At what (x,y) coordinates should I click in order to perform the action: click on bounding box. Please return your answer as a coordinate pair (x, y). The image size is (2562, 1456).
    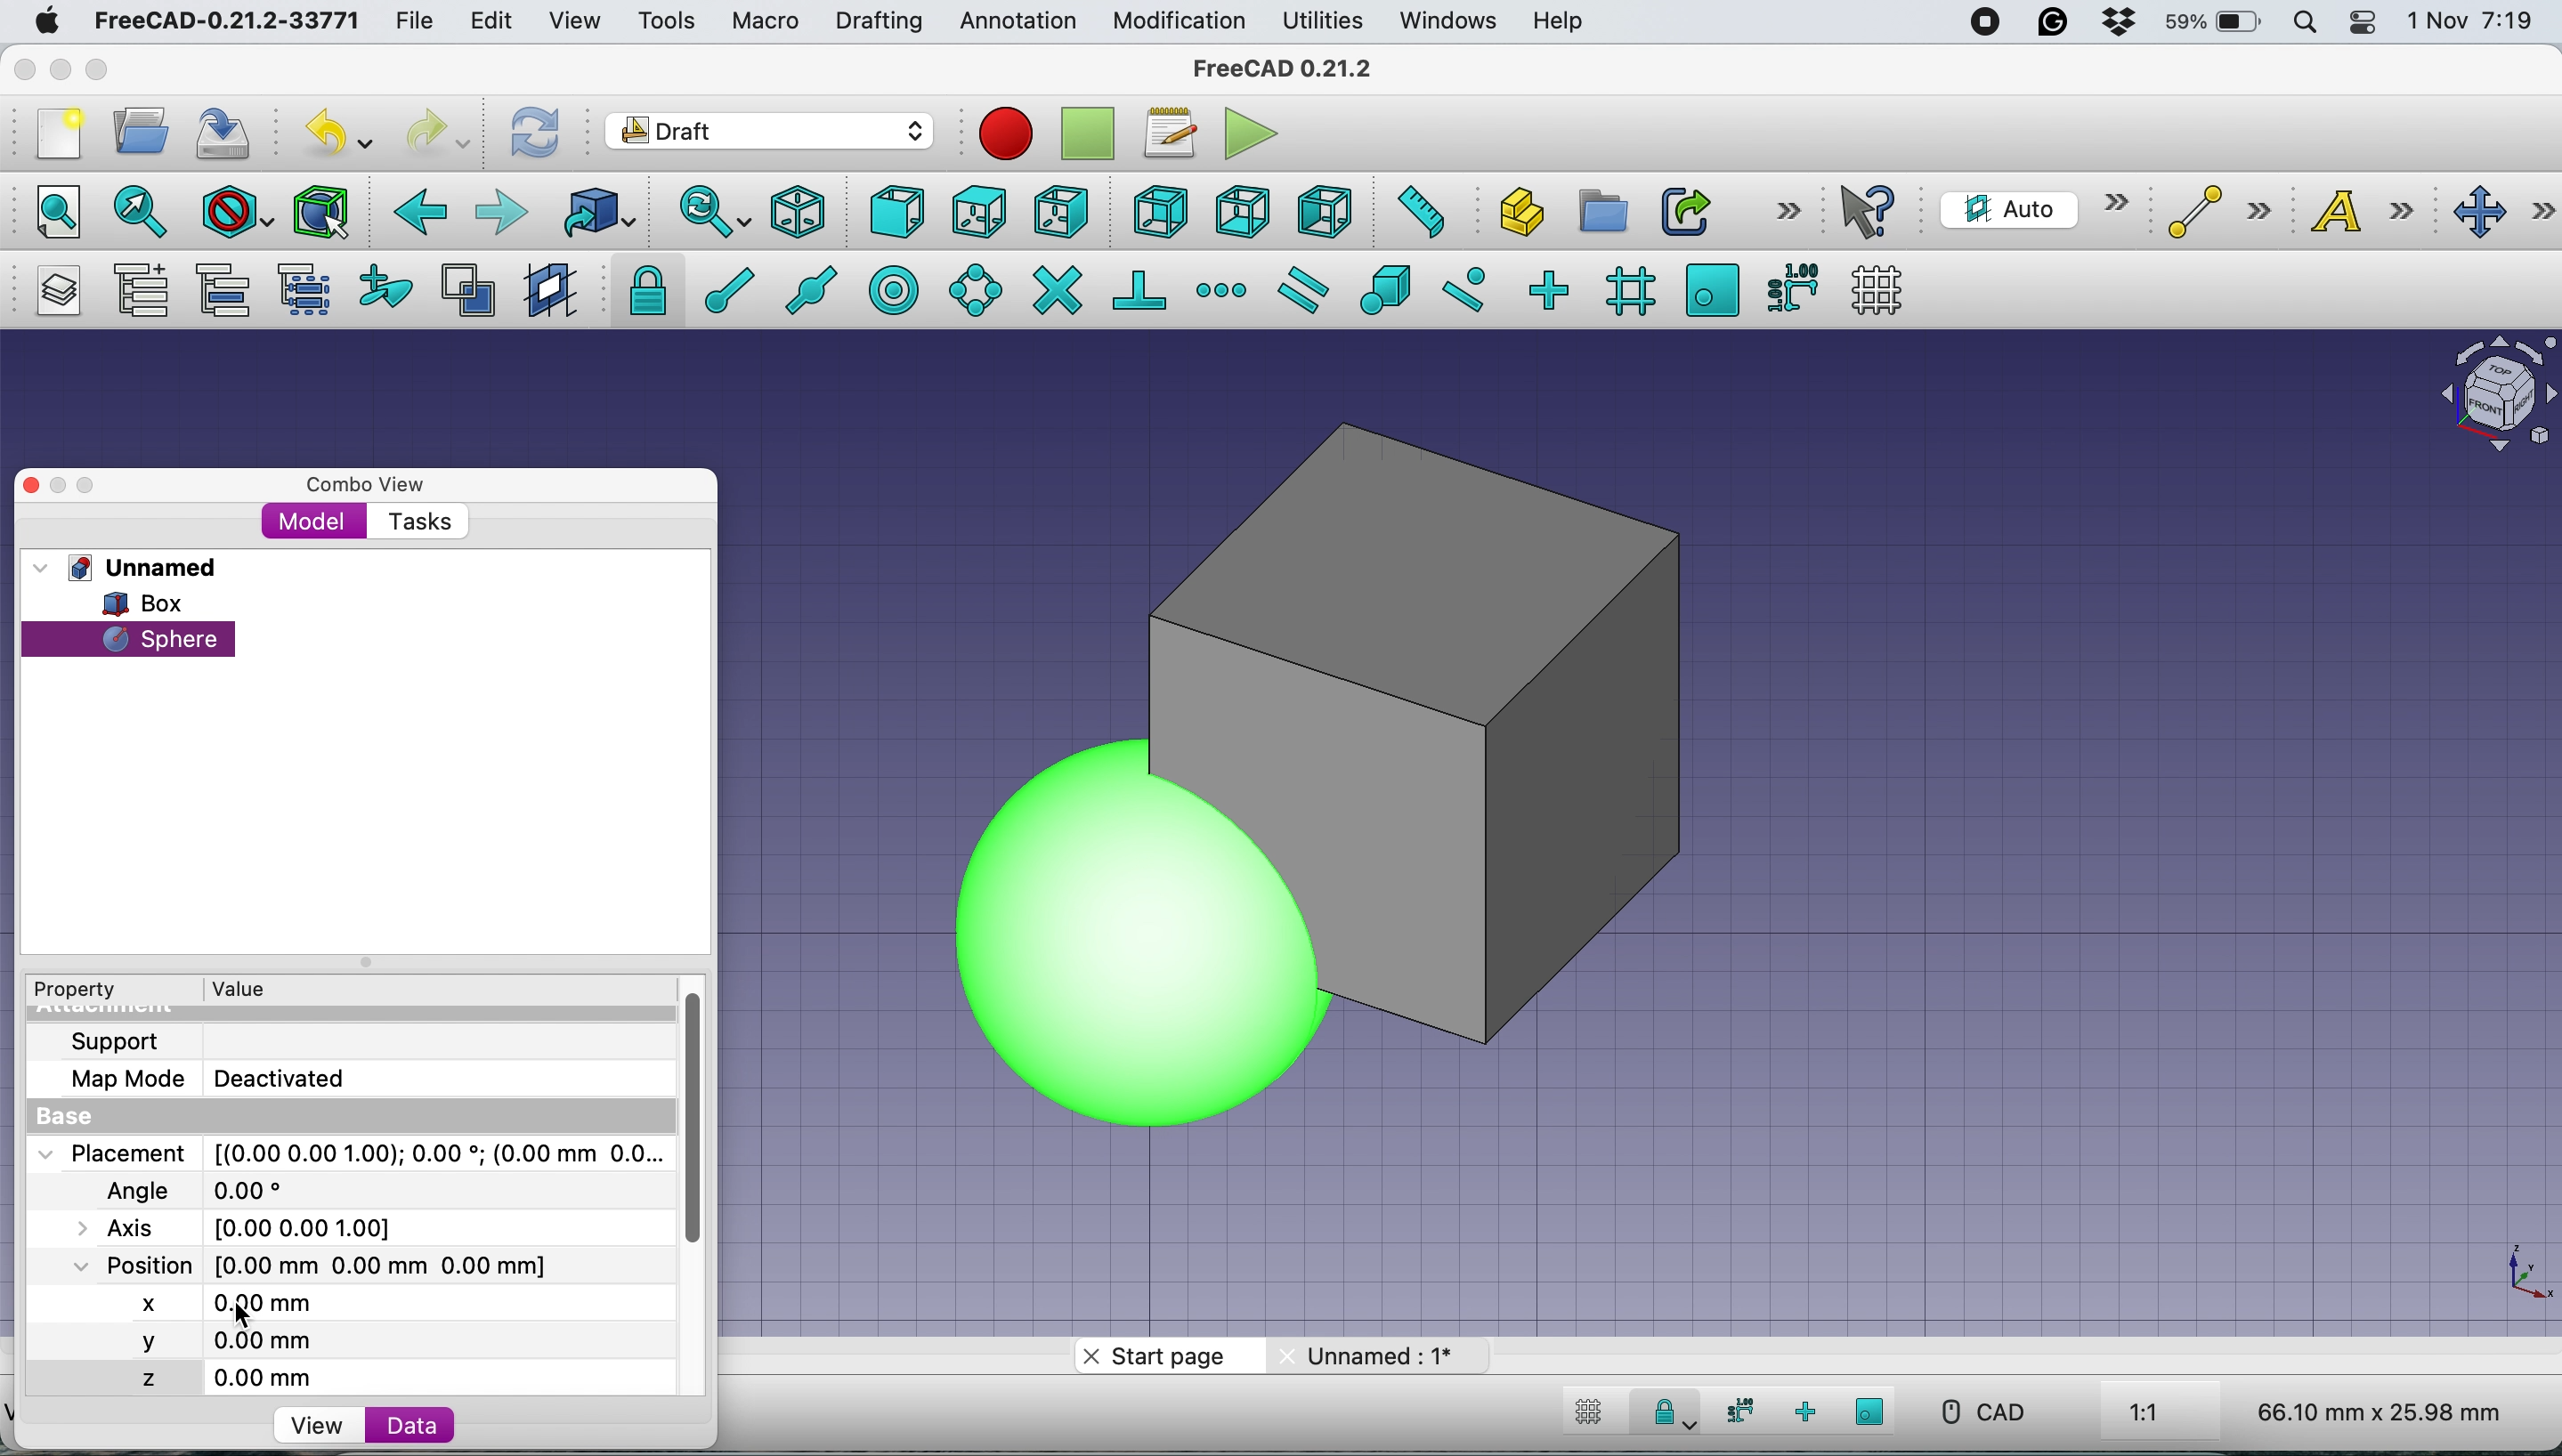
    Looking at the image, I should click on (319, 212).